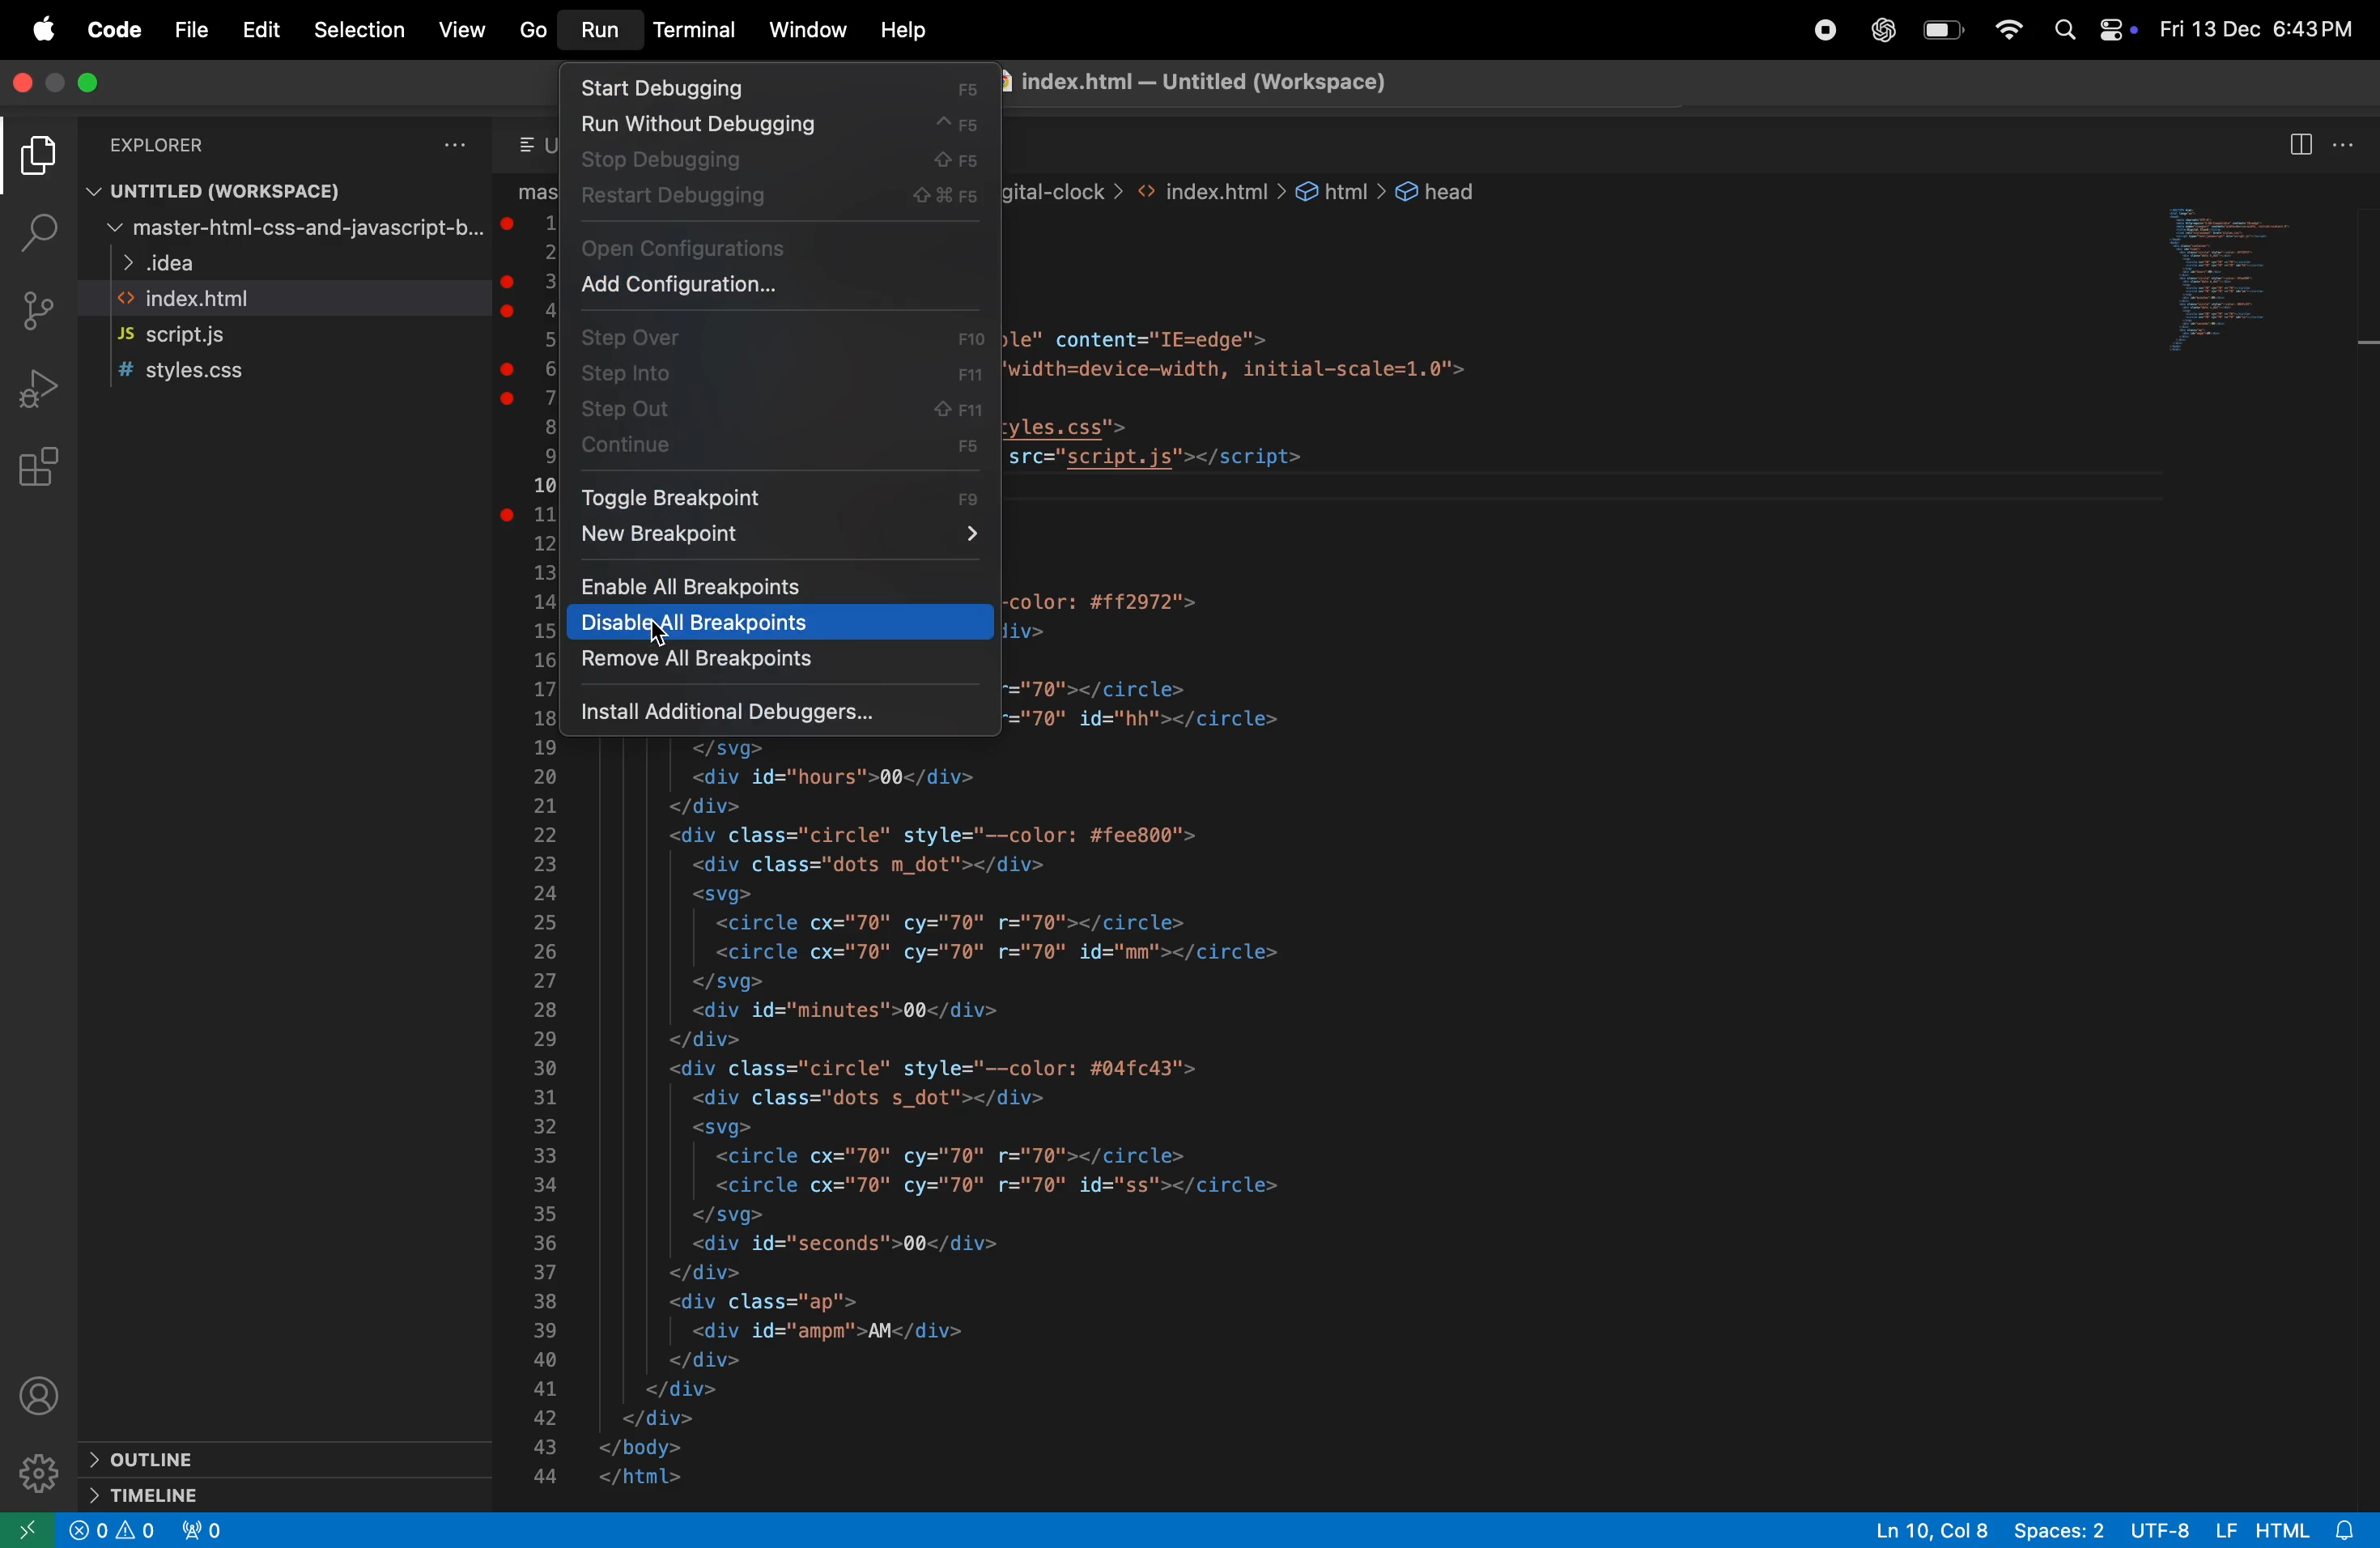 This screenshot has width=2380, height=1548. What do you see at coordinates (790, 374) in the screenshot?
I see `step into` at bounding box center [790, 374].